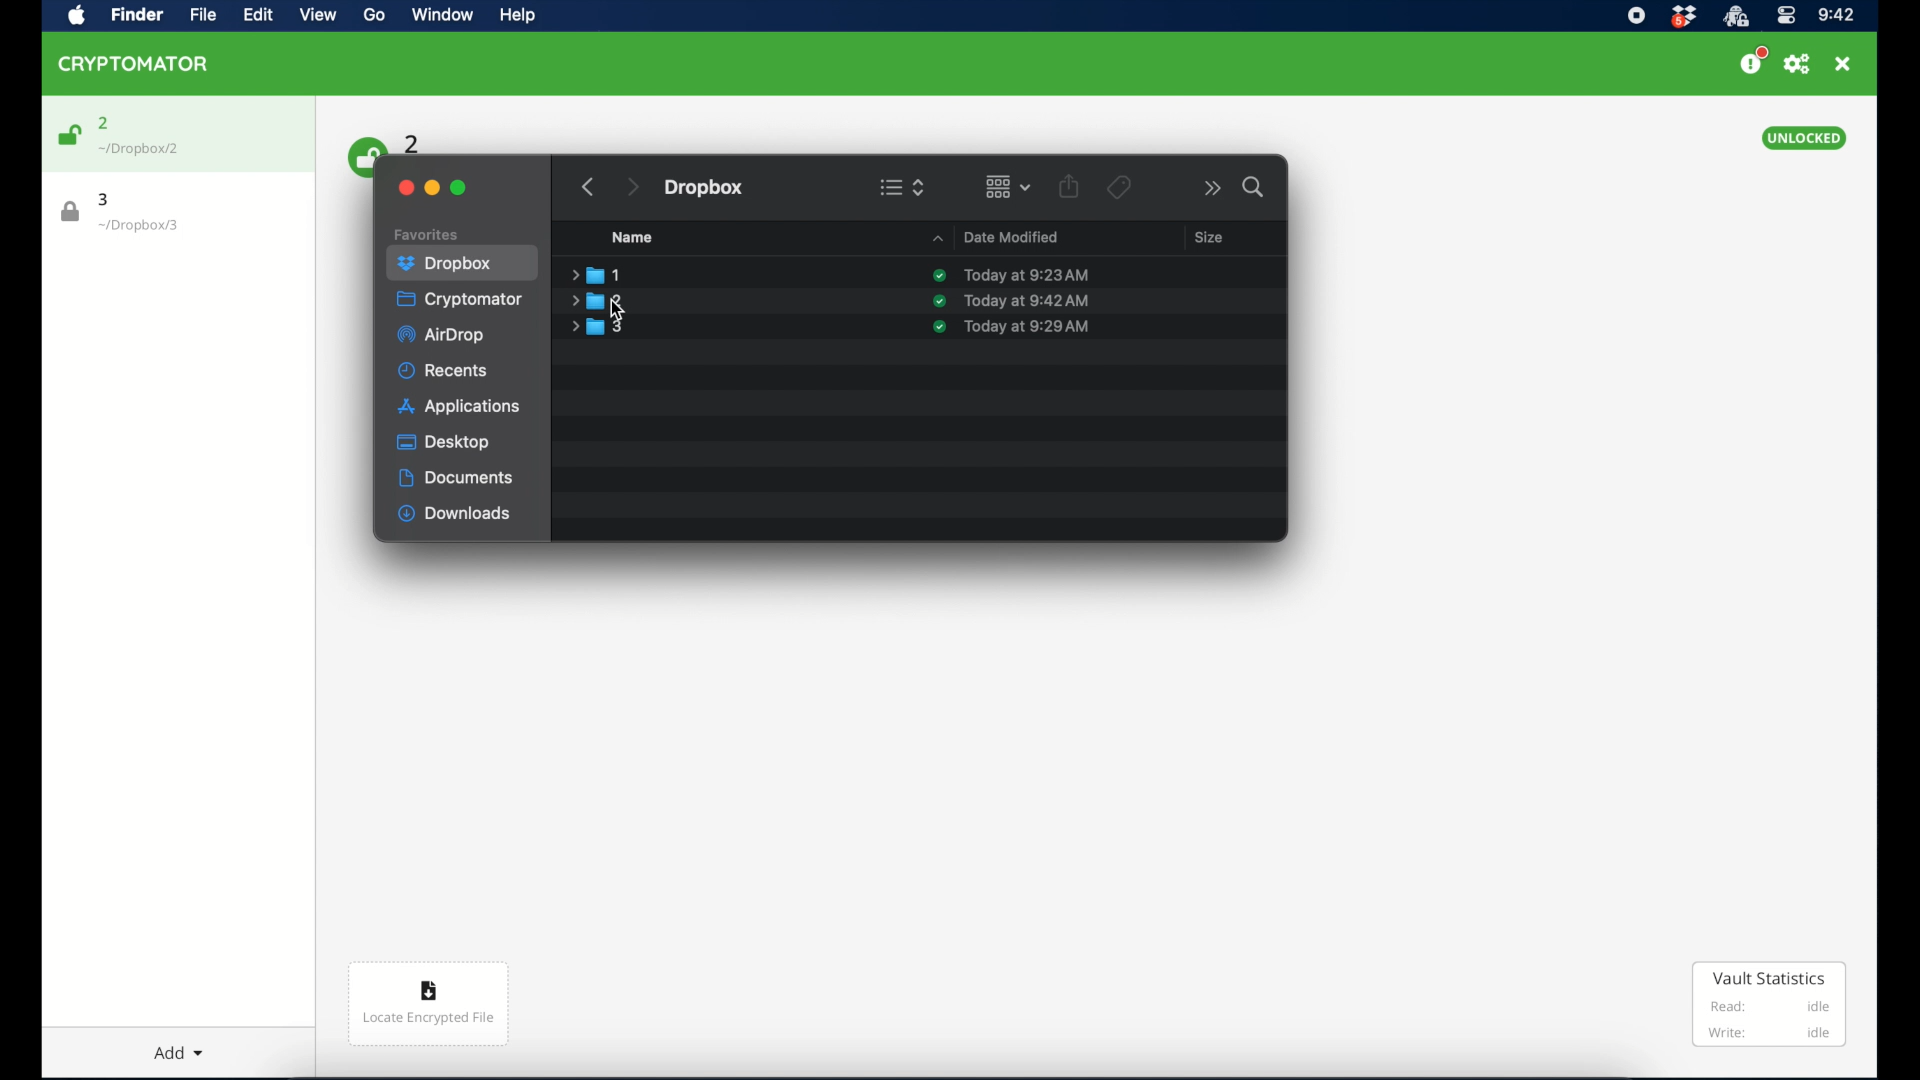 This screenshot has width=1920, height=1080. What do you see at coordinates (705, 189) in the screenshot?
I see `dropbox` at bounding box center [705, 189].